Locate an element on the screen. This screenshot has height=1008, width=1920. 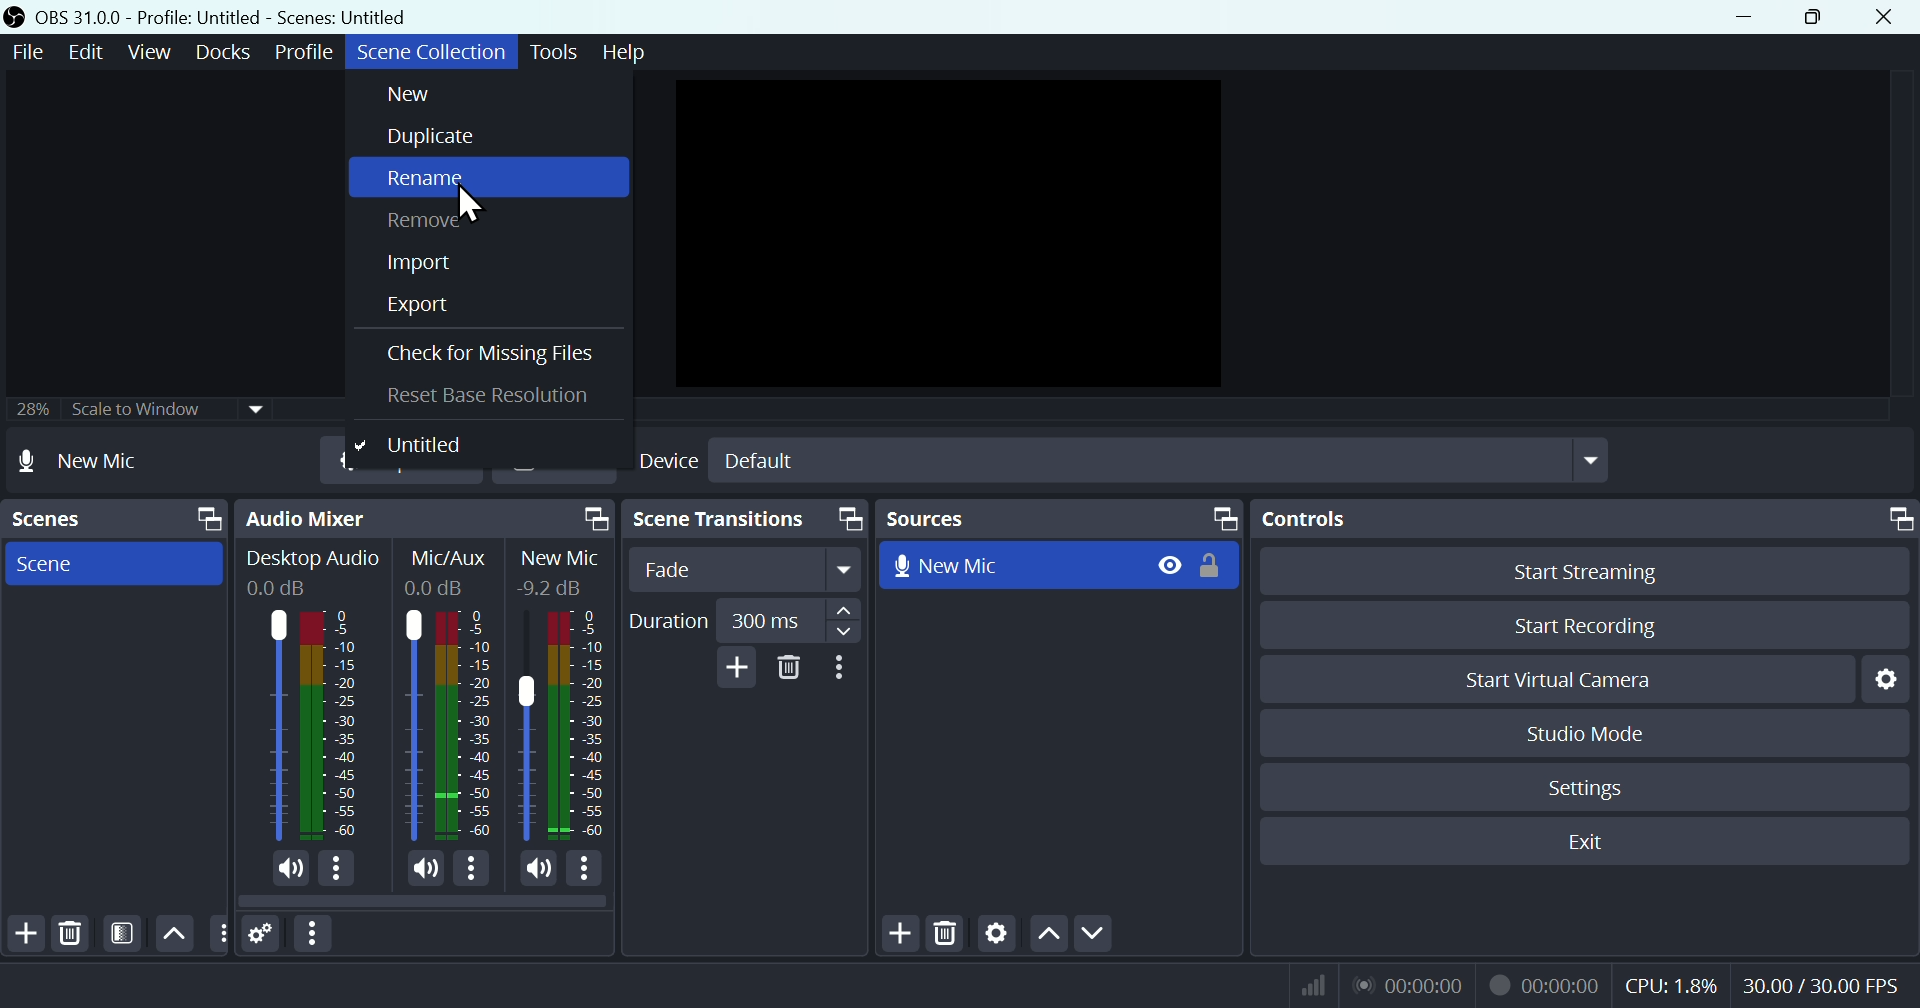
Reset base resolution is located at coordinates (479, 395).